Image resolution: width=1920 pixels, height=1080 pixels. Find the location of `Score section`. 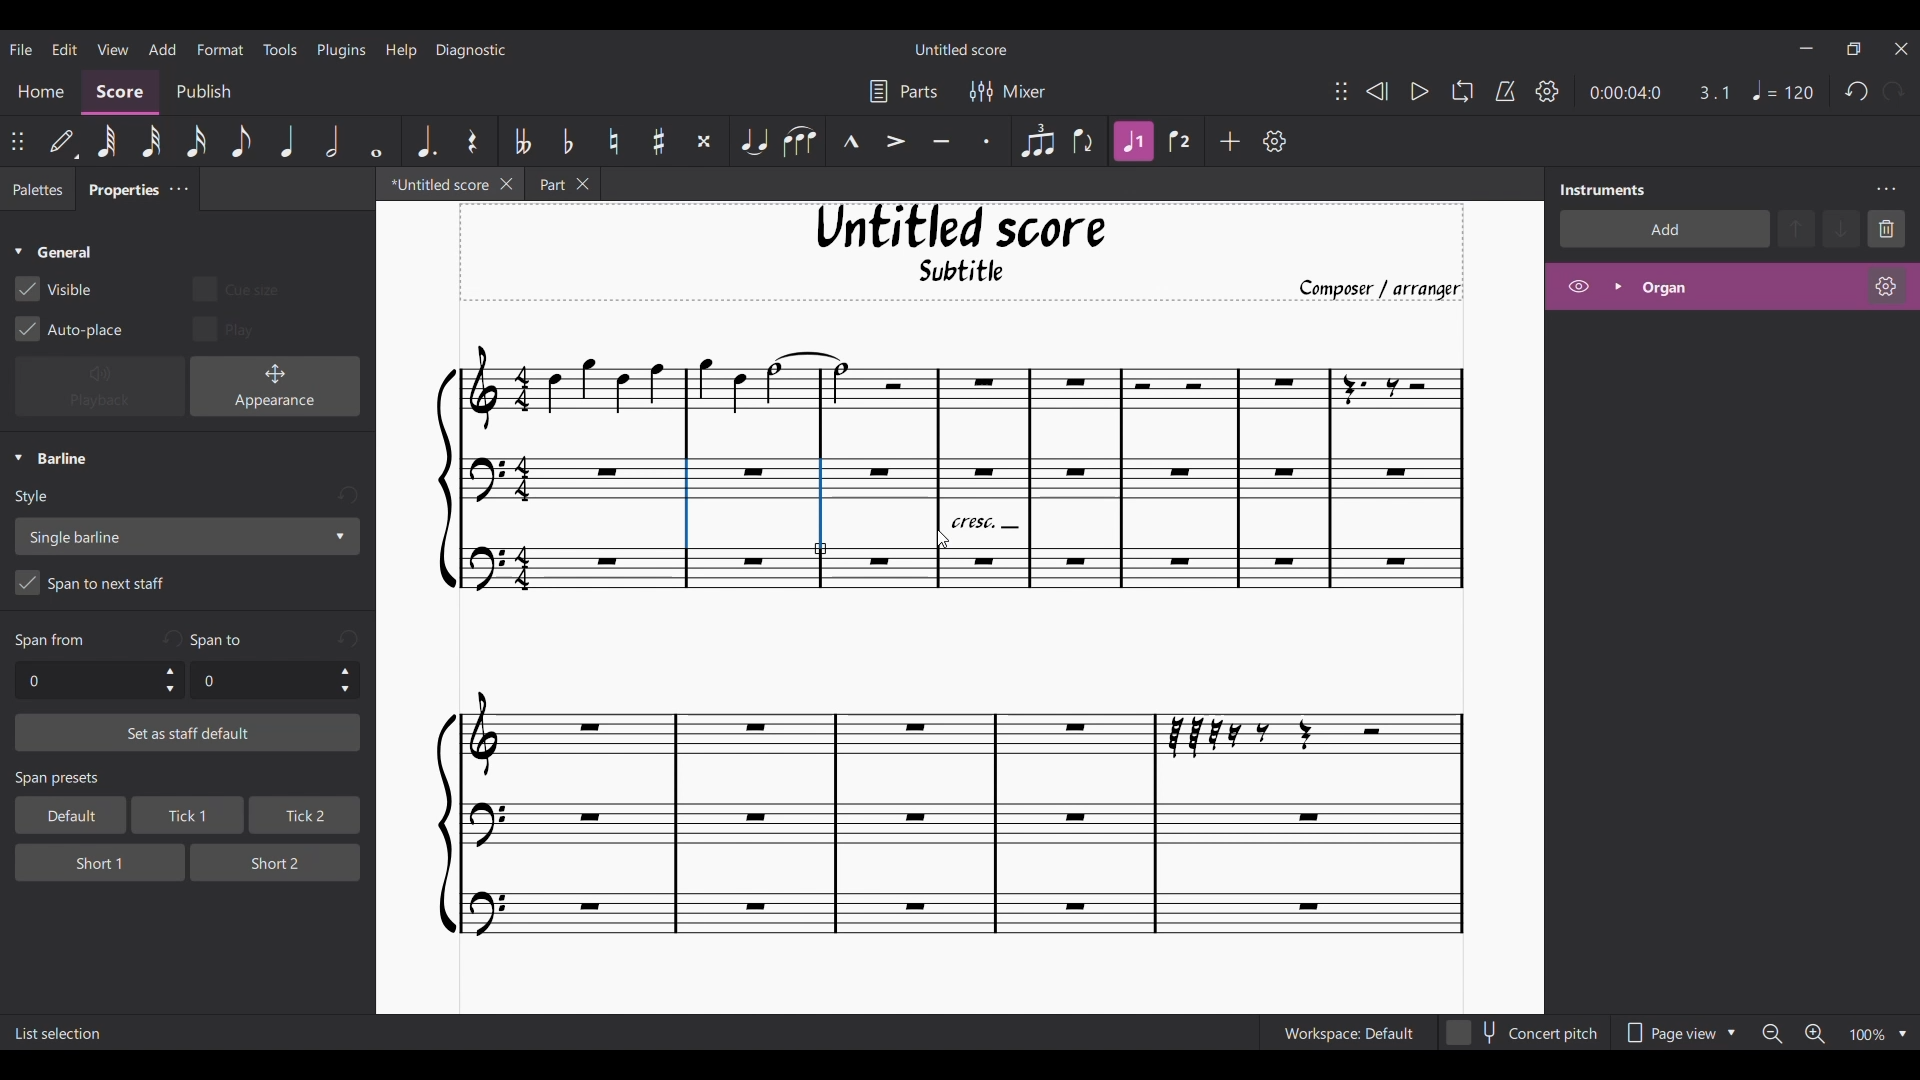

Score section is located at coordinates (120, 90).